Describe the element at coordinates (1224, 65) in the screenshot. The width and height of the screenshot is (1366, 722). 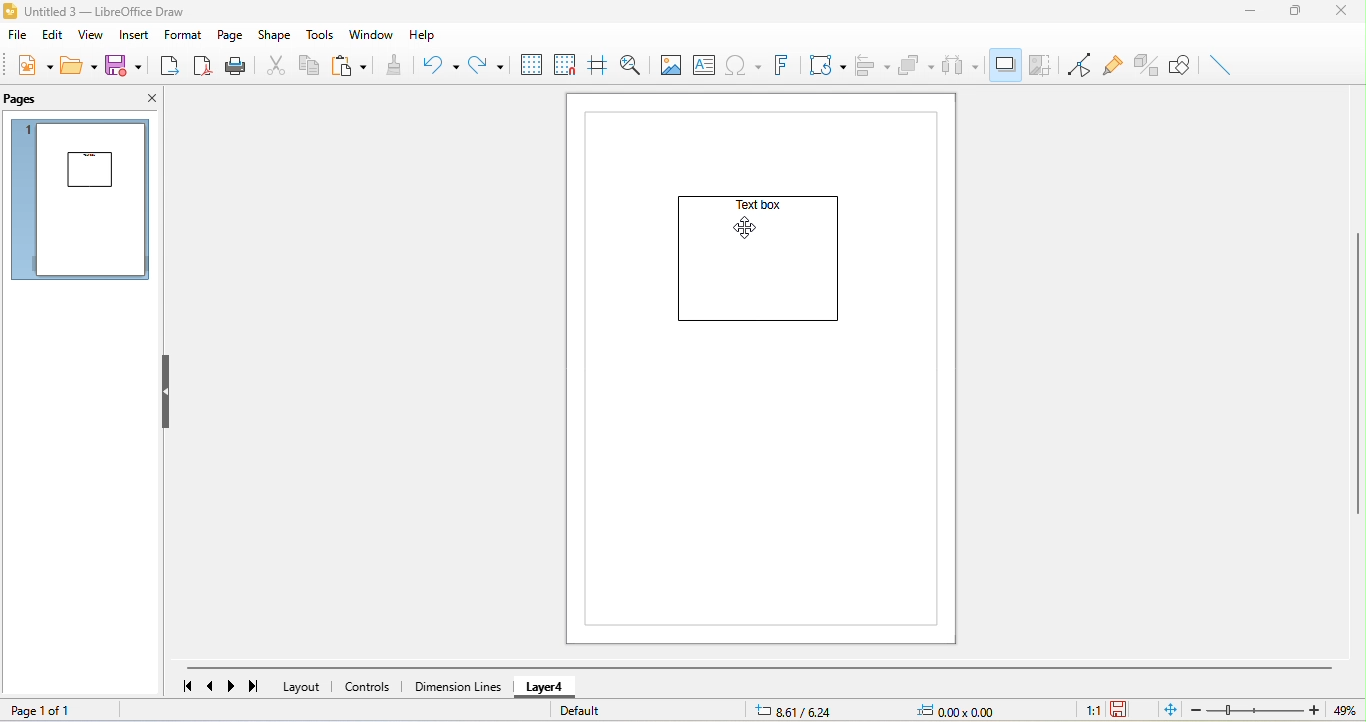
I see `insert line` at that location.